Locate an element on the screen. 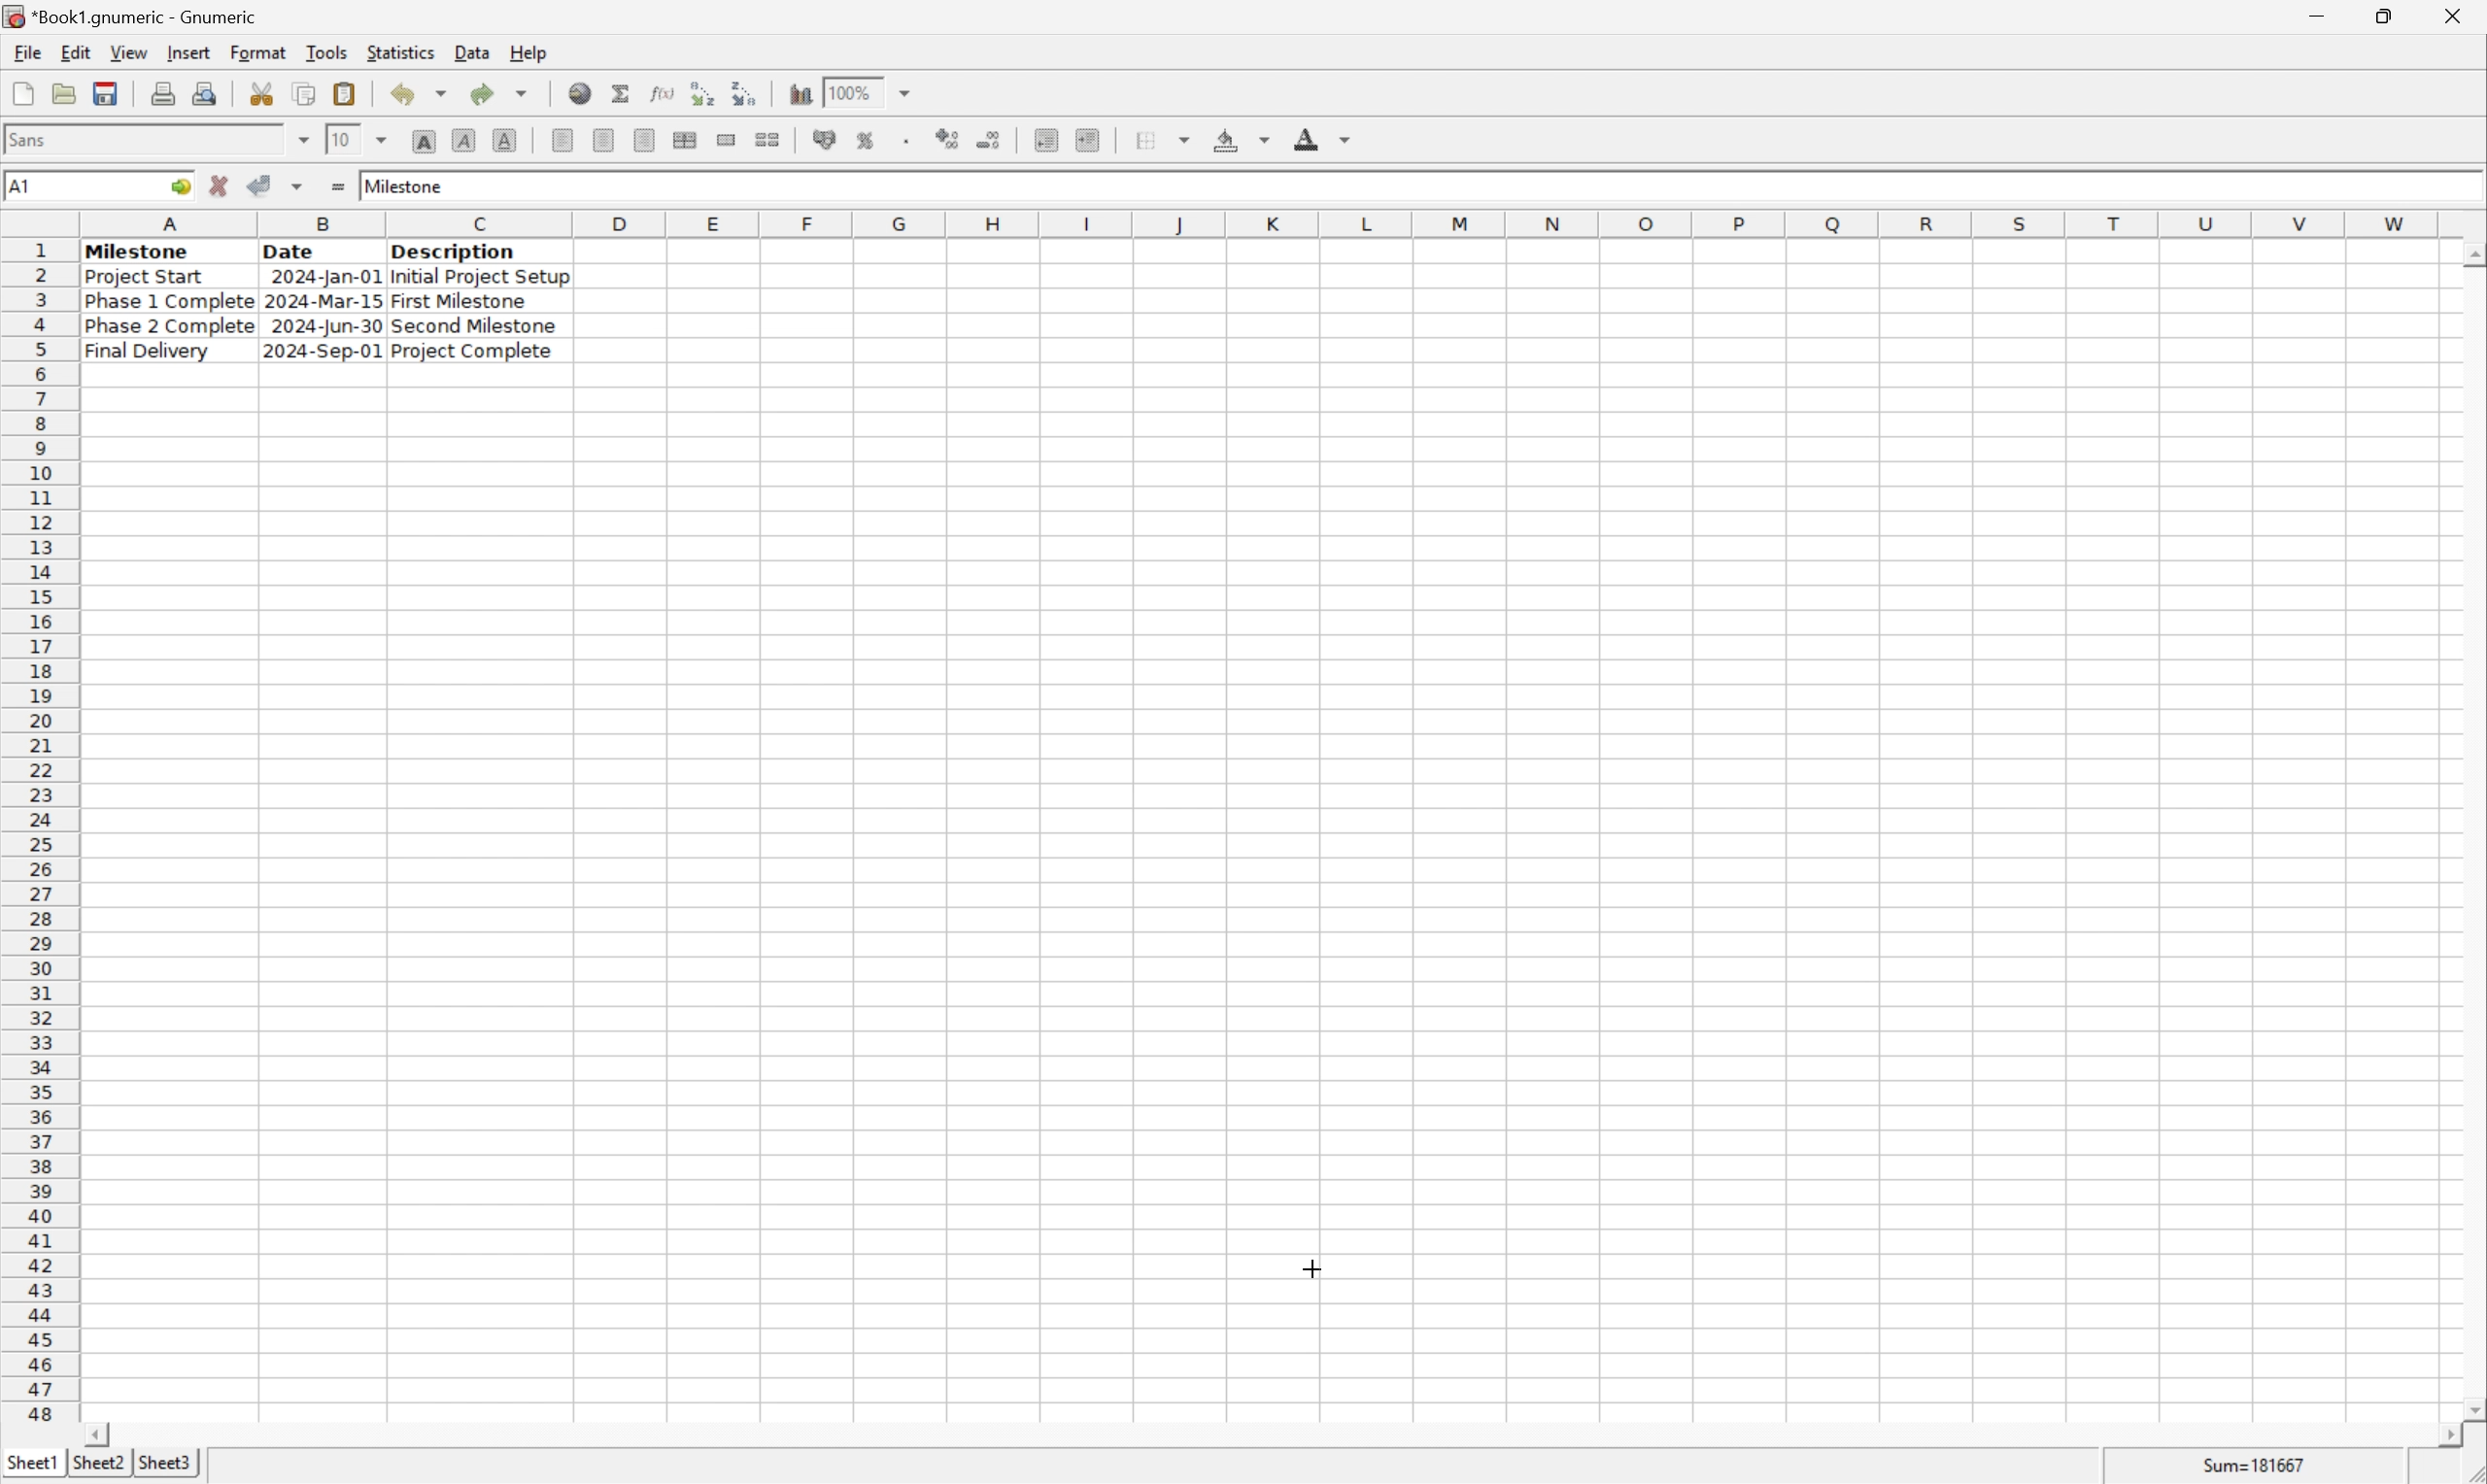 This screenshot has width=2487, height=1484. minimize is located at coordinates (2332, 13).